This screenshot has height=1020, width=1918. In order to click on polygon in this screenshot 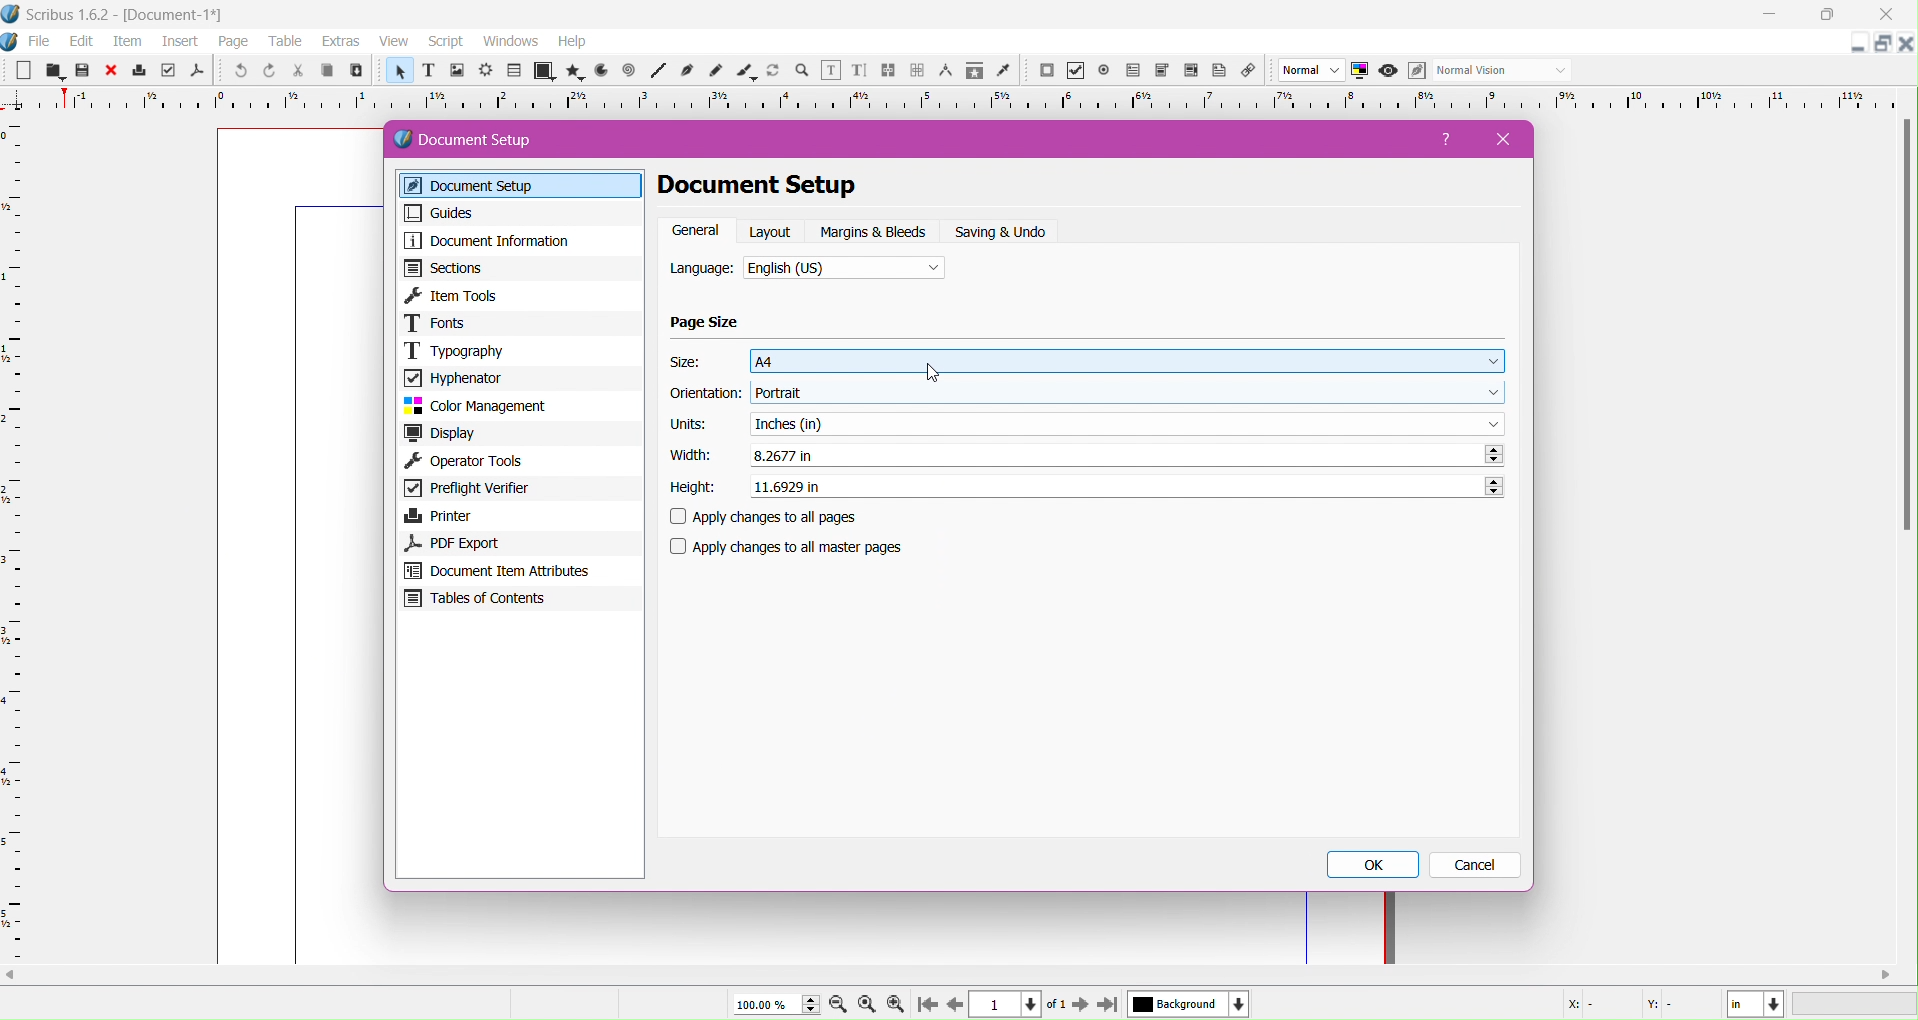, I will do `click(569, 71)`.